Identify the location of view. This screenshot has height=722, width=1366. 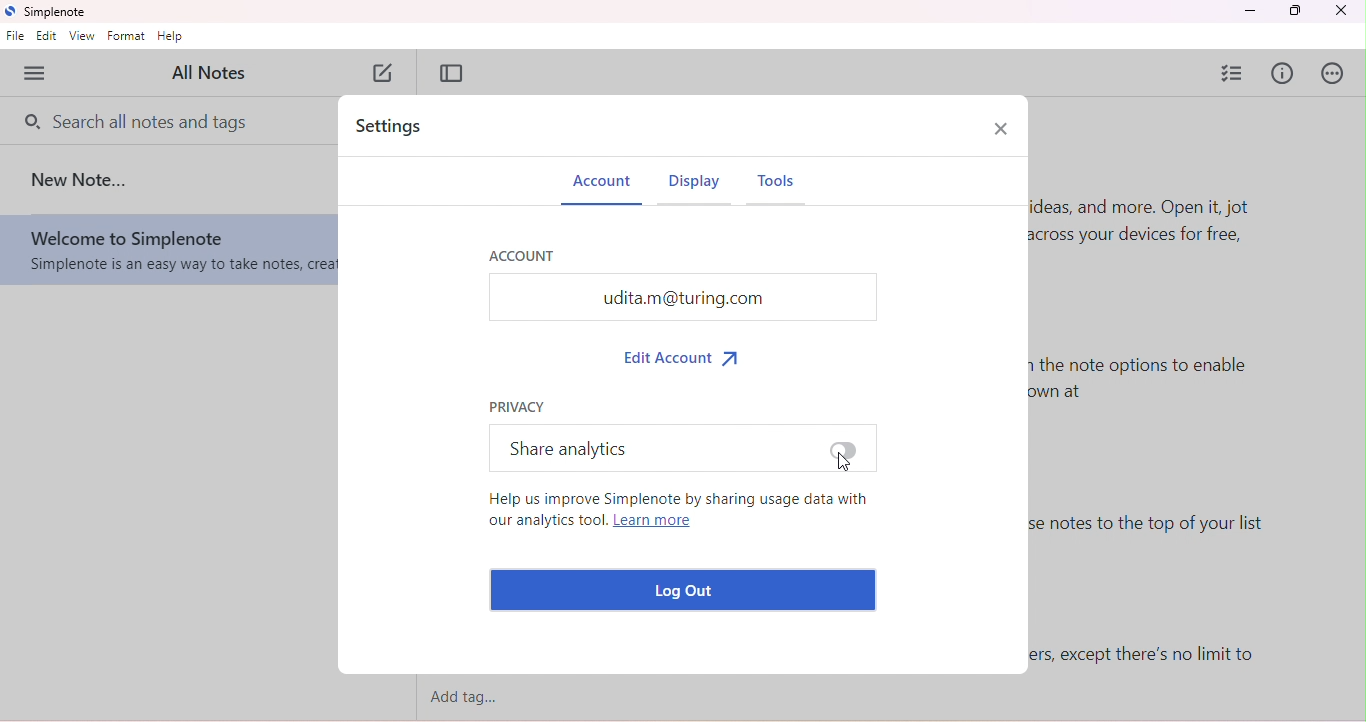
(83, 36).